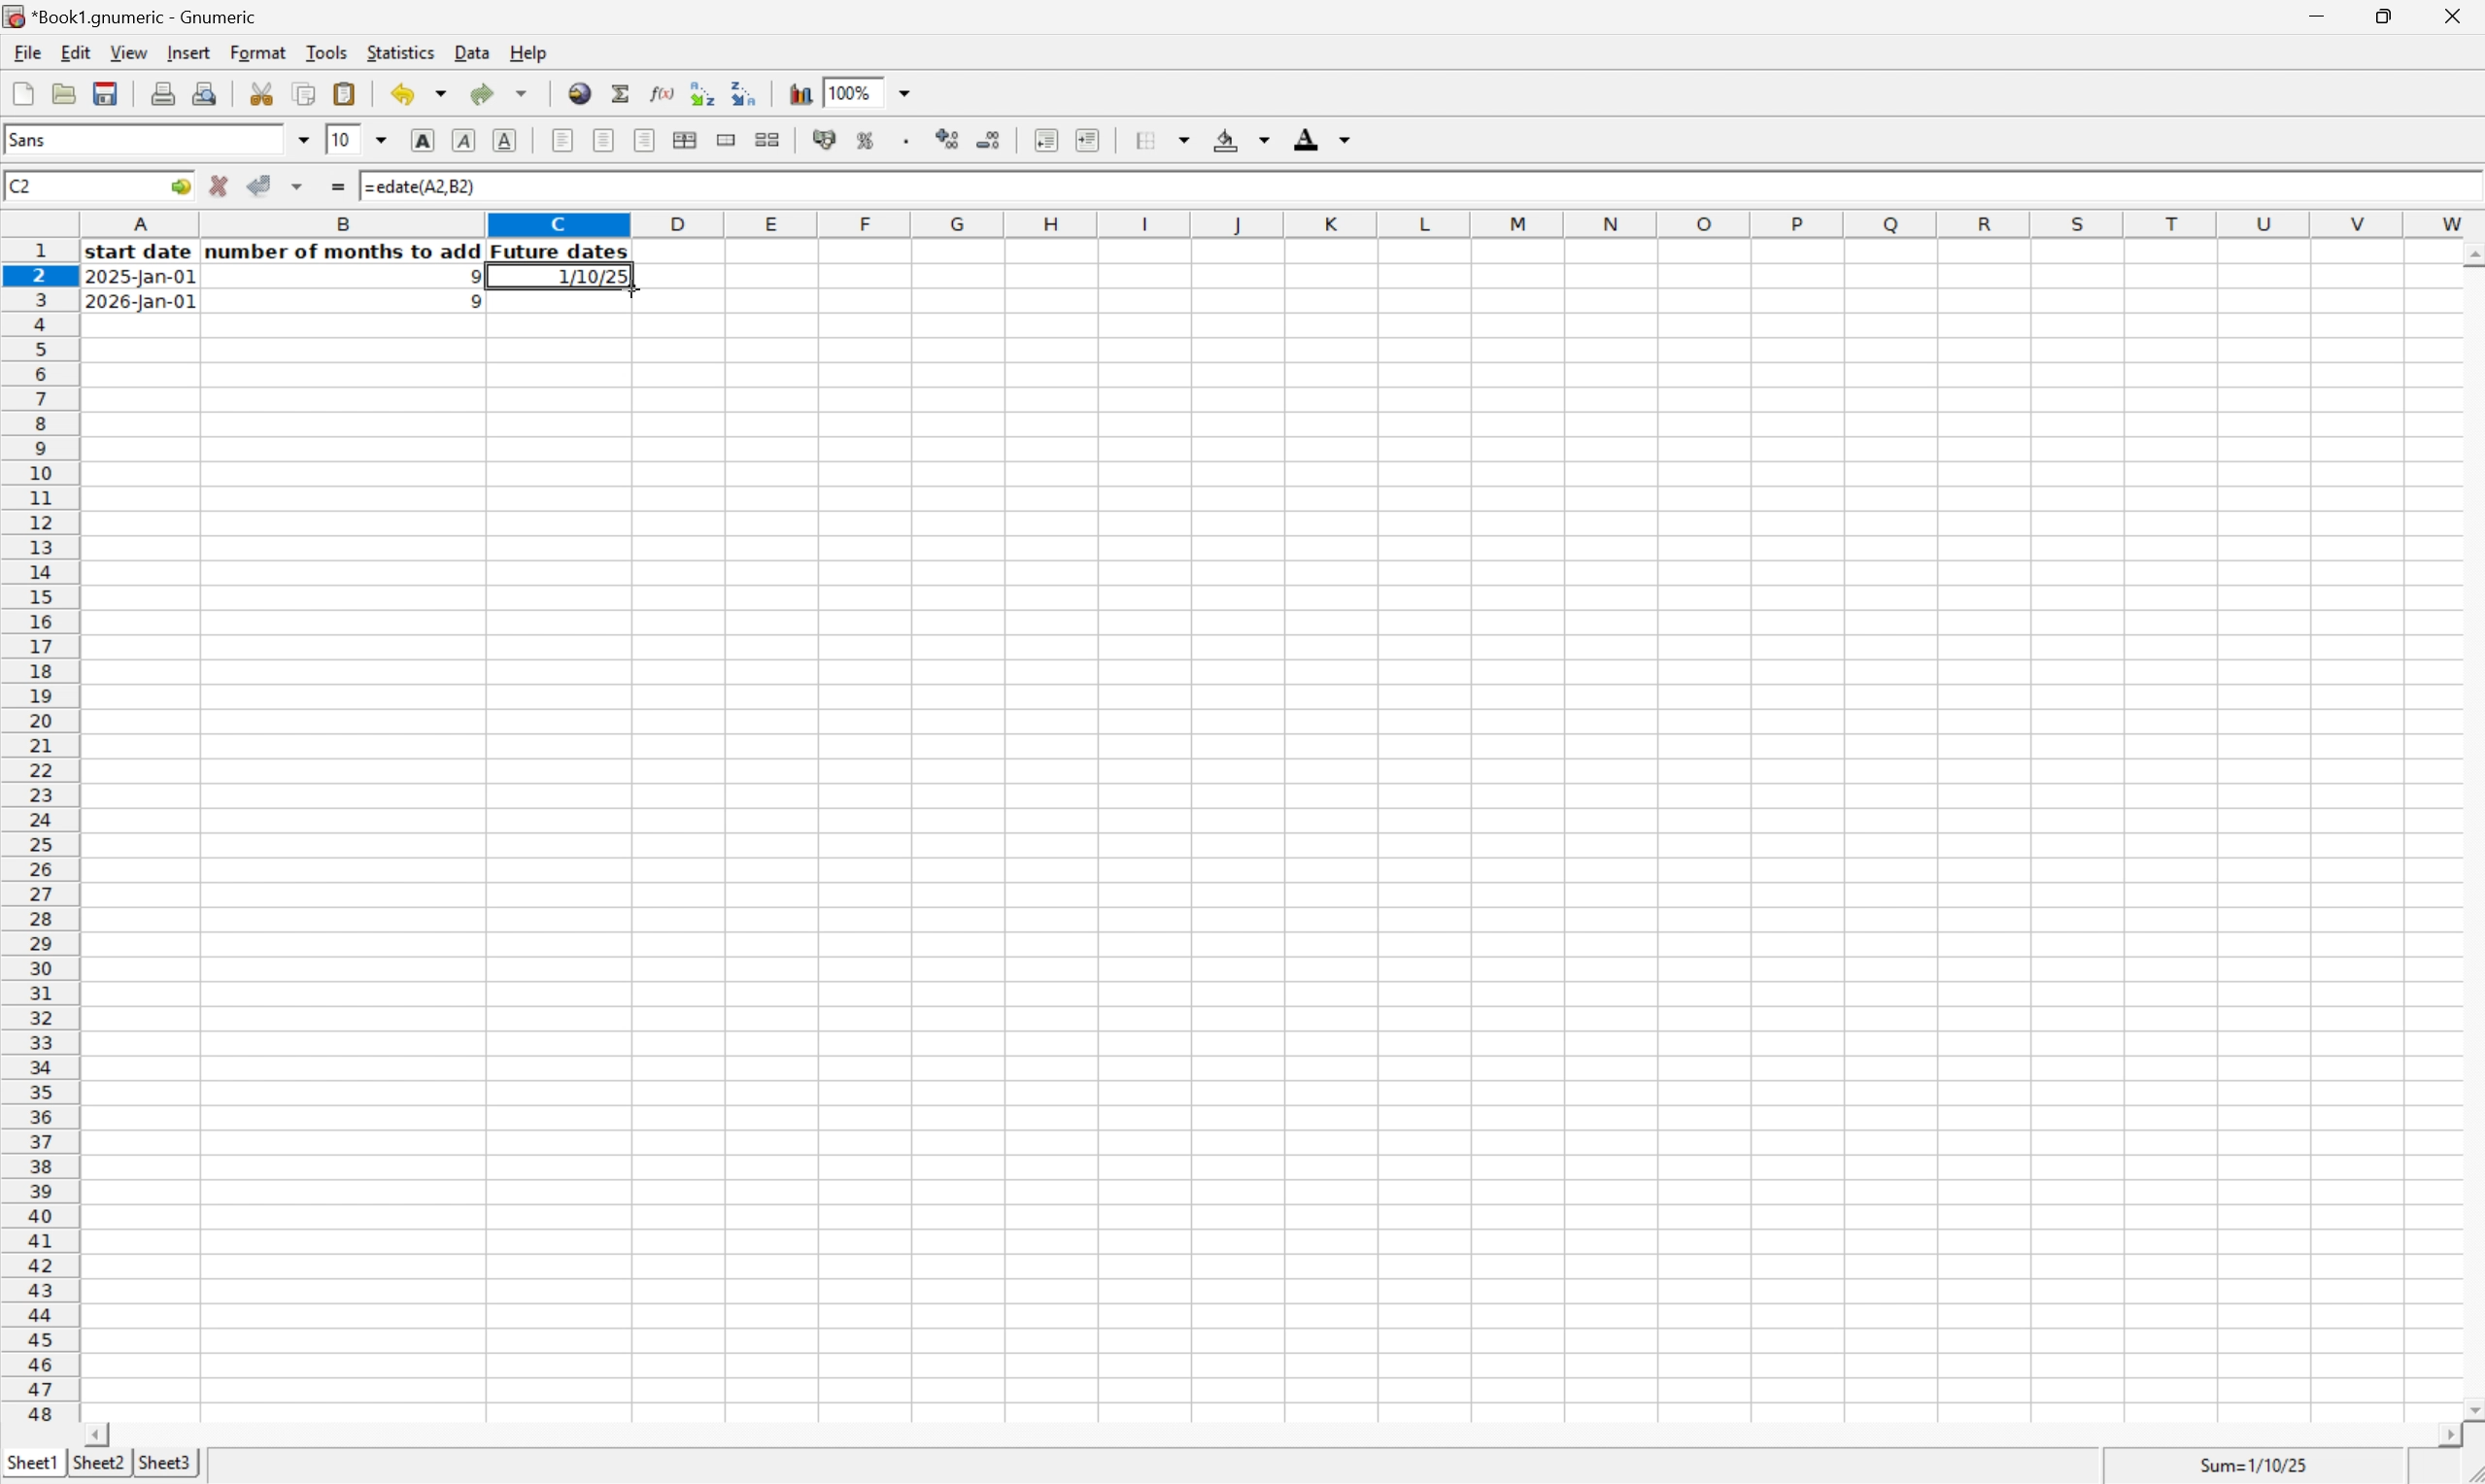  I want to click on Center Horizontally, so click(604, 139).